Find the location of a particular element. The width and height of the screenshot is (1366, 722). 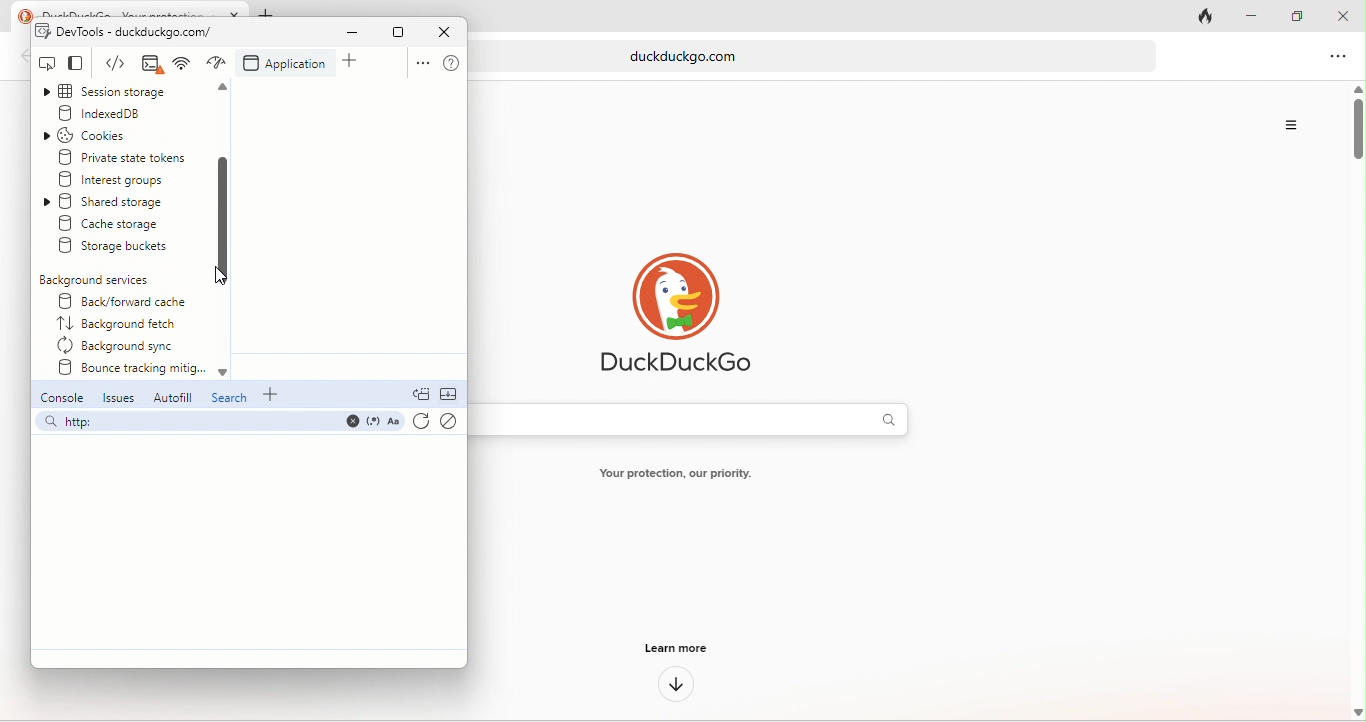

scroll down is located at coordinates (225, 223).